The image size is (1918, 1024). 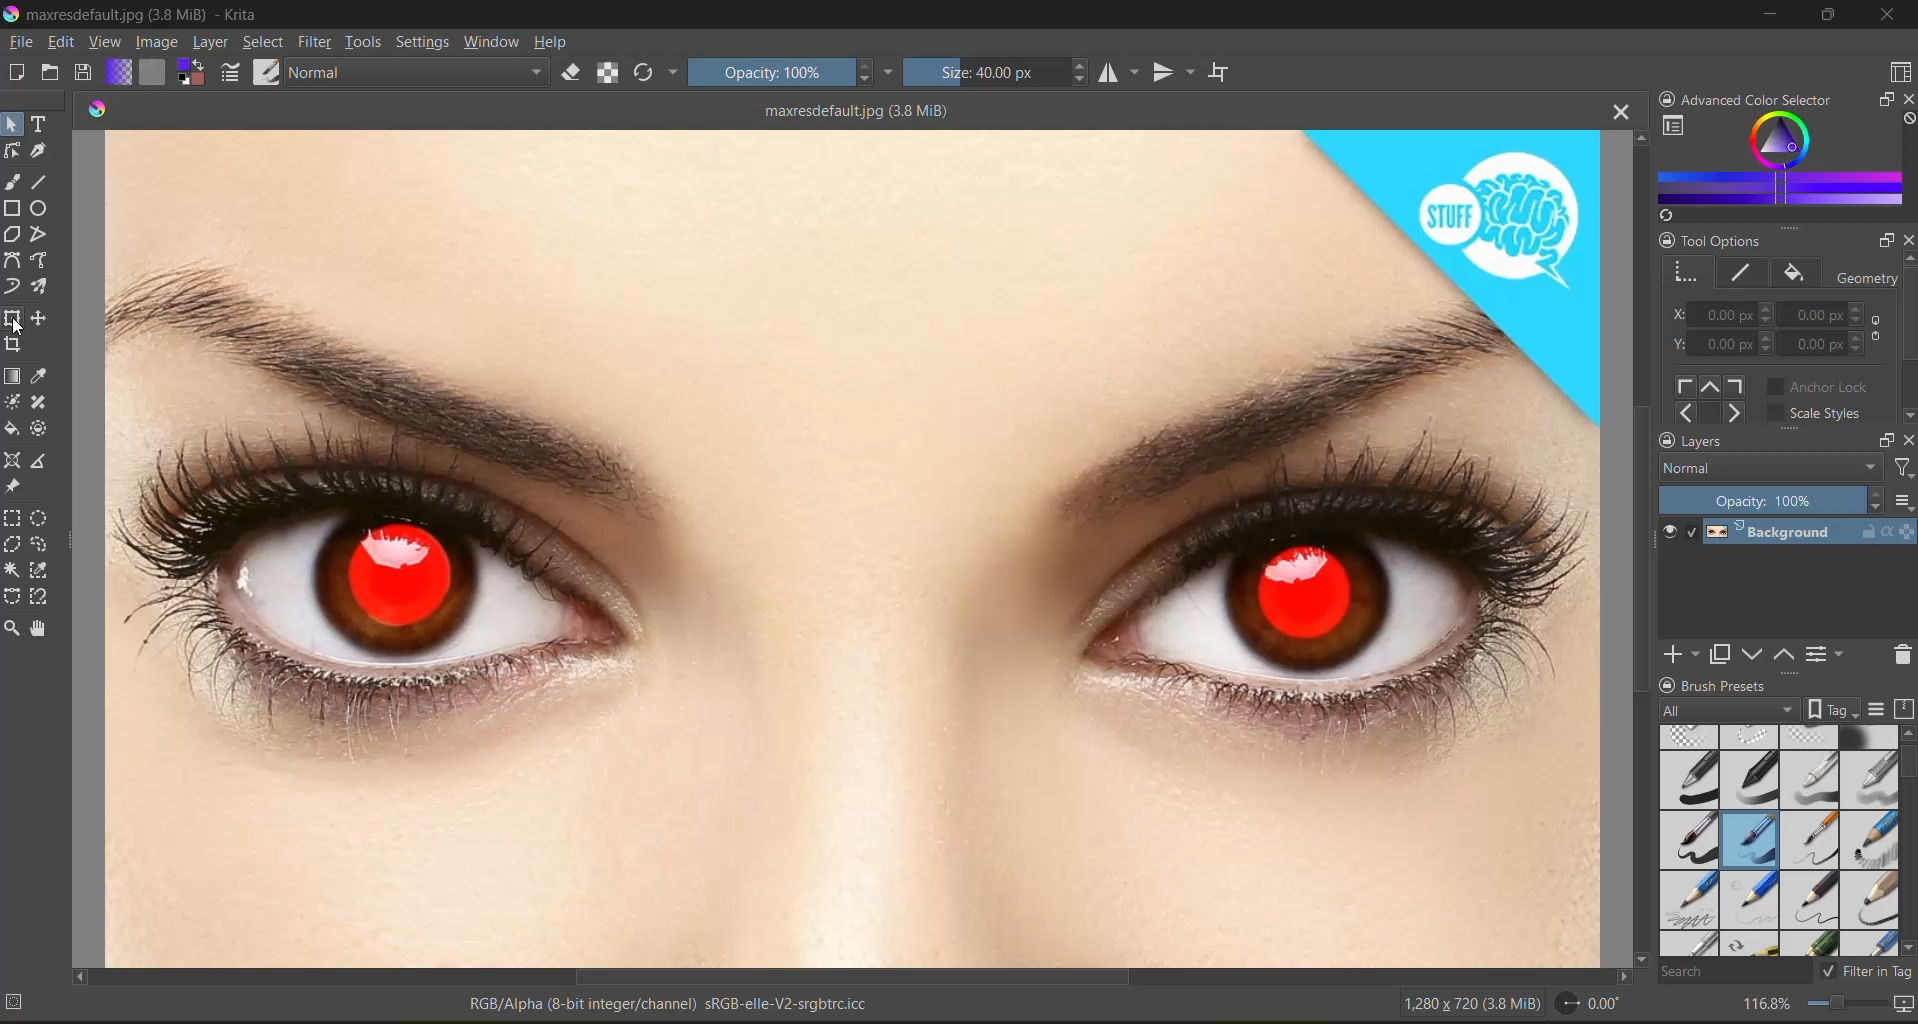 What do you see at coordinates (265, 72) in the screenshot?
I see `choose brush preset` at bounding box center [265, 72].